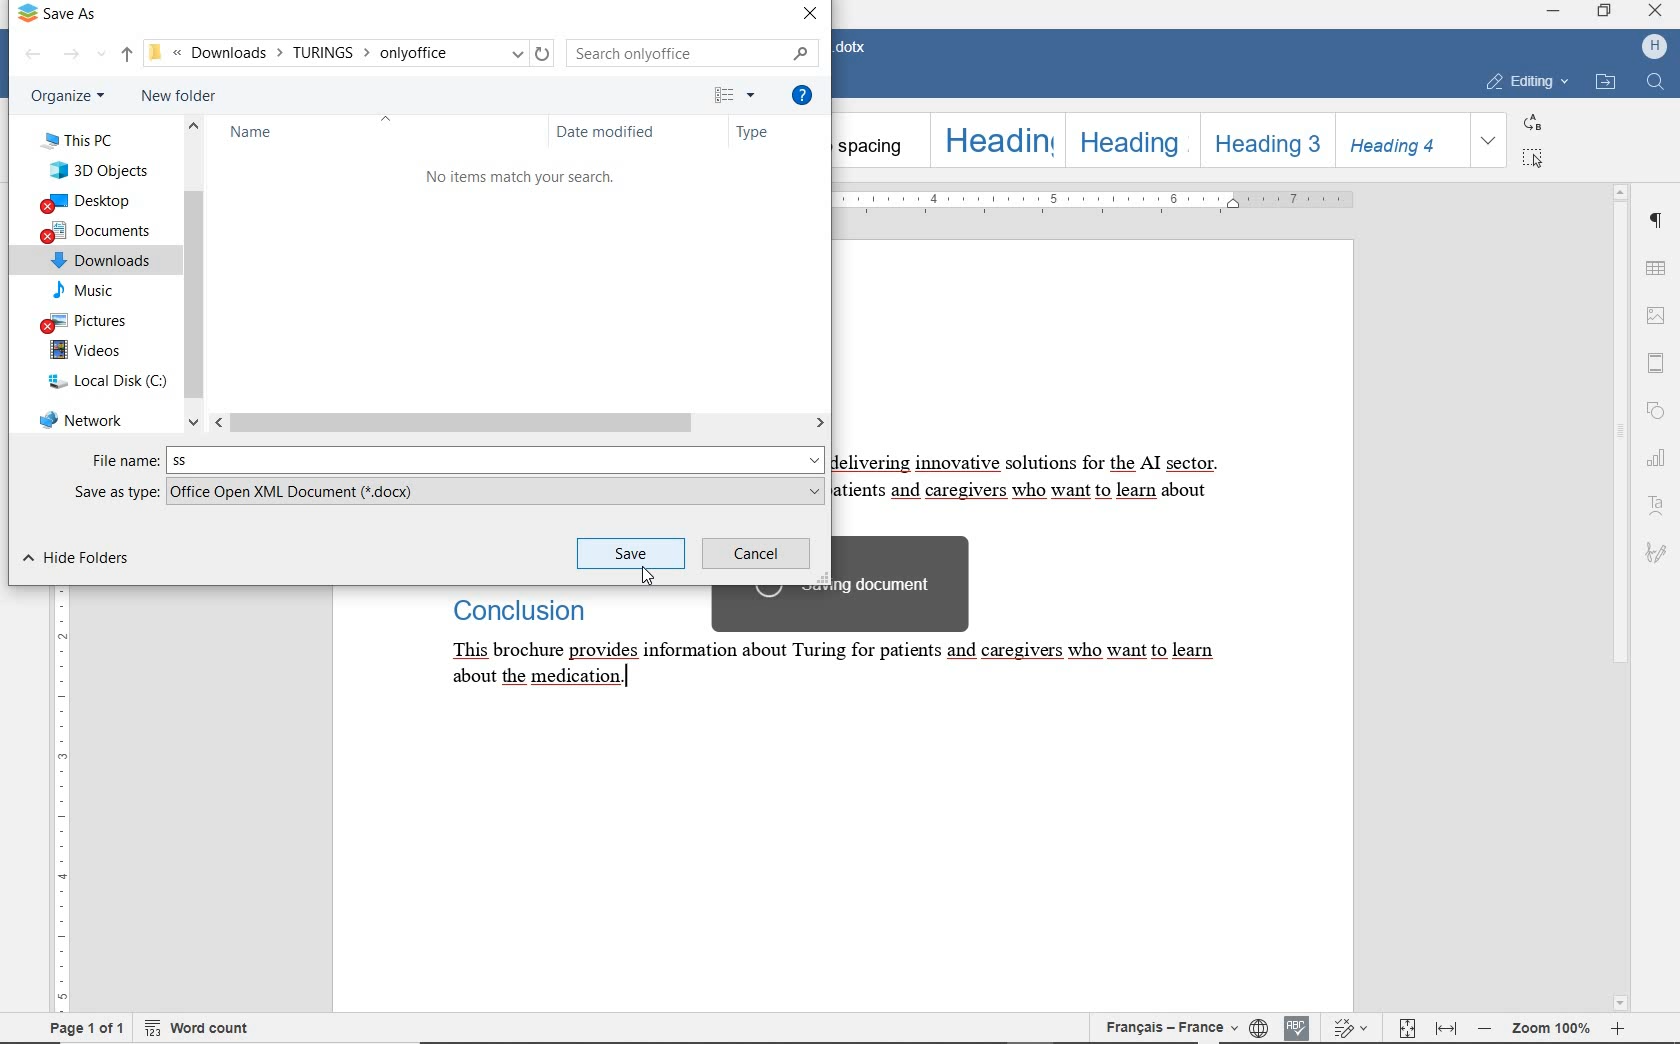 The image size is (1680, 1044). What do you see at coordinates (1407, 1027) in the screenshot?
I see `FIT TO PAGE` at bounding box center [1407, 1027].